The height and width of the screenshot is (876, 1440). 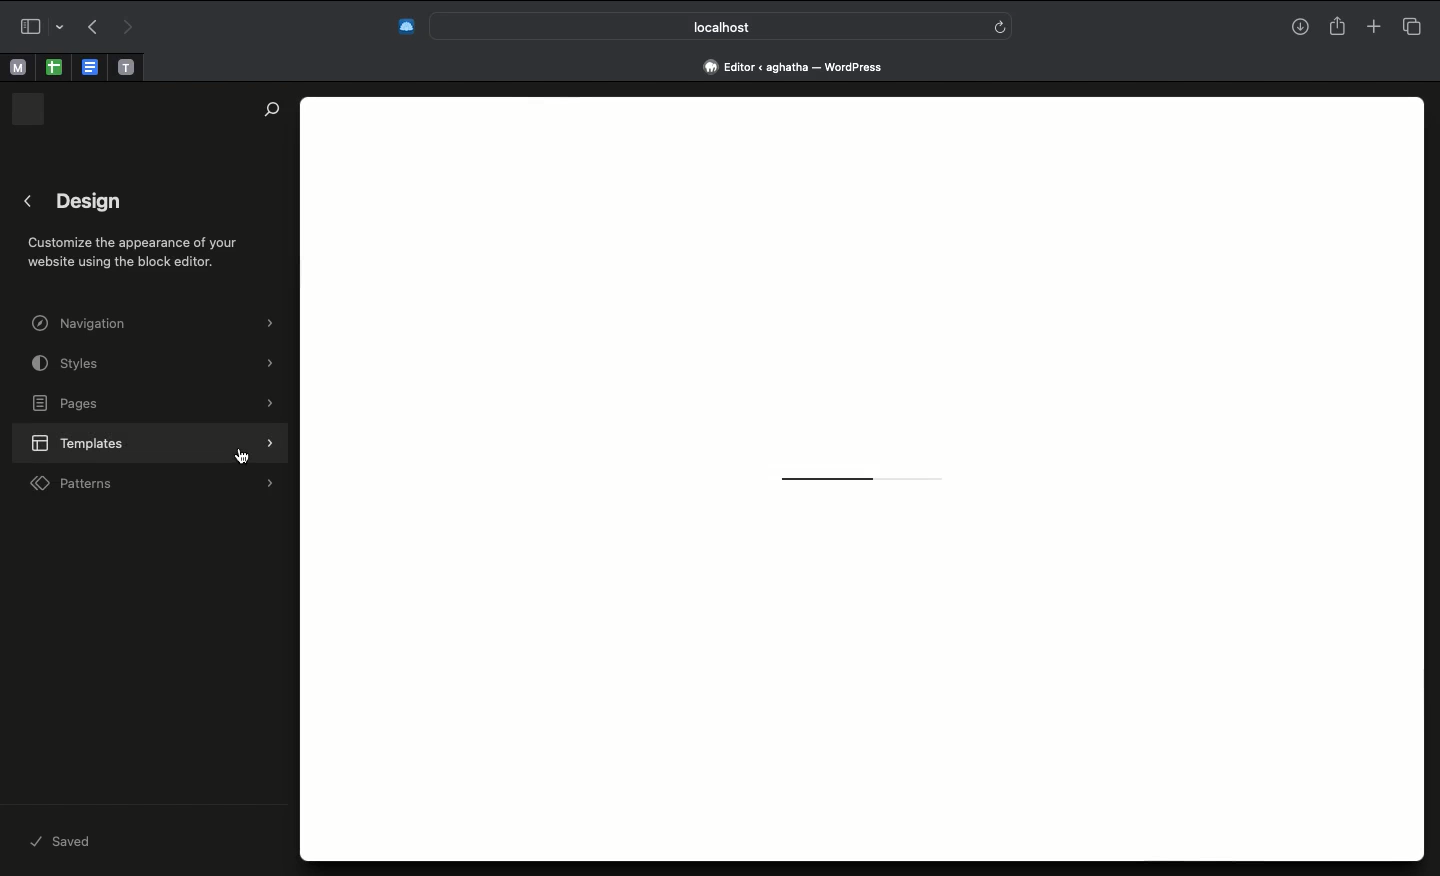 I want to click on Styles, so click(x=154, y=363).